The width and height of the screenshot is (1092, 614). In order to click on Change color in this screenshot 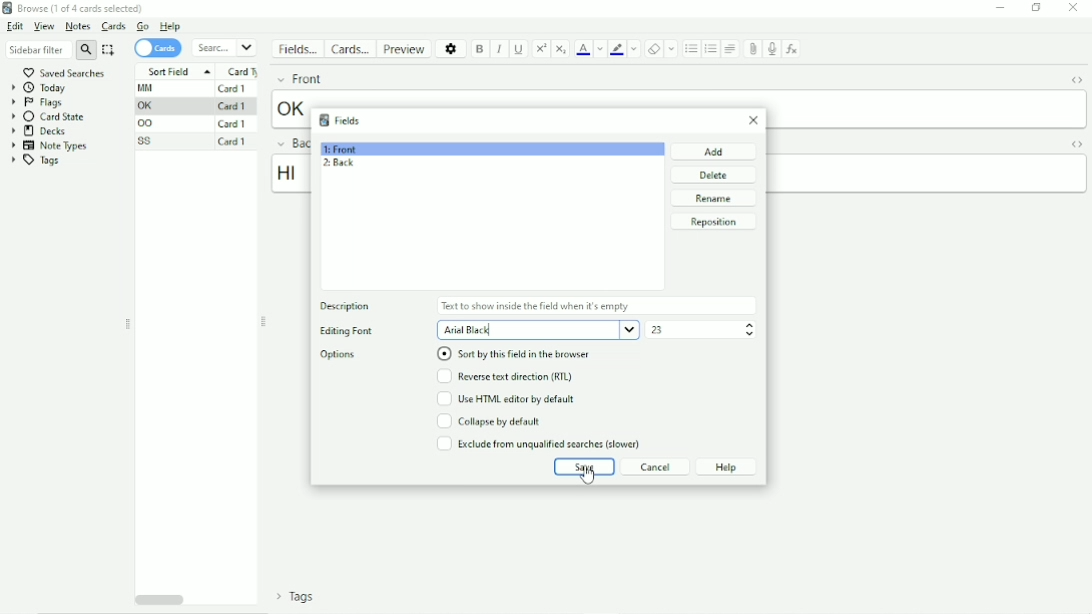, I will do `click(635, 50)`.